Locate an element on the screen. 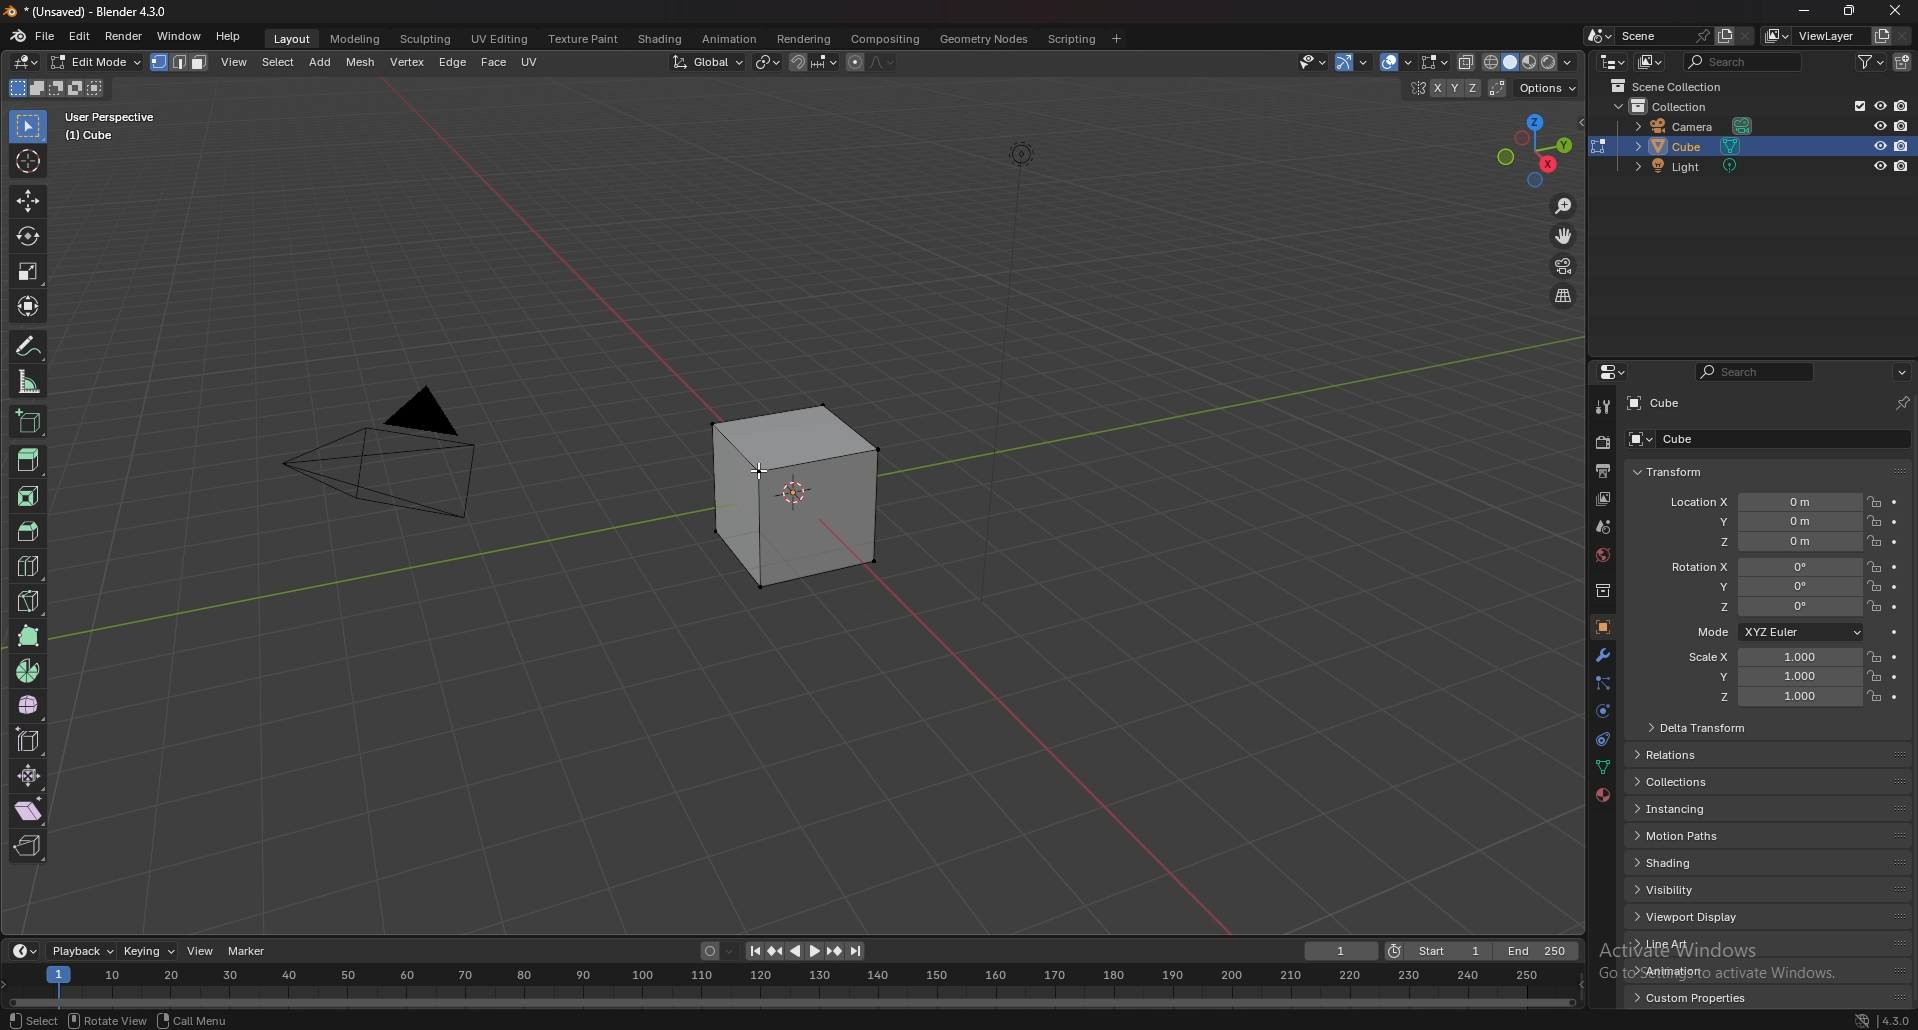  mode is located at coordinates (1777, 632).